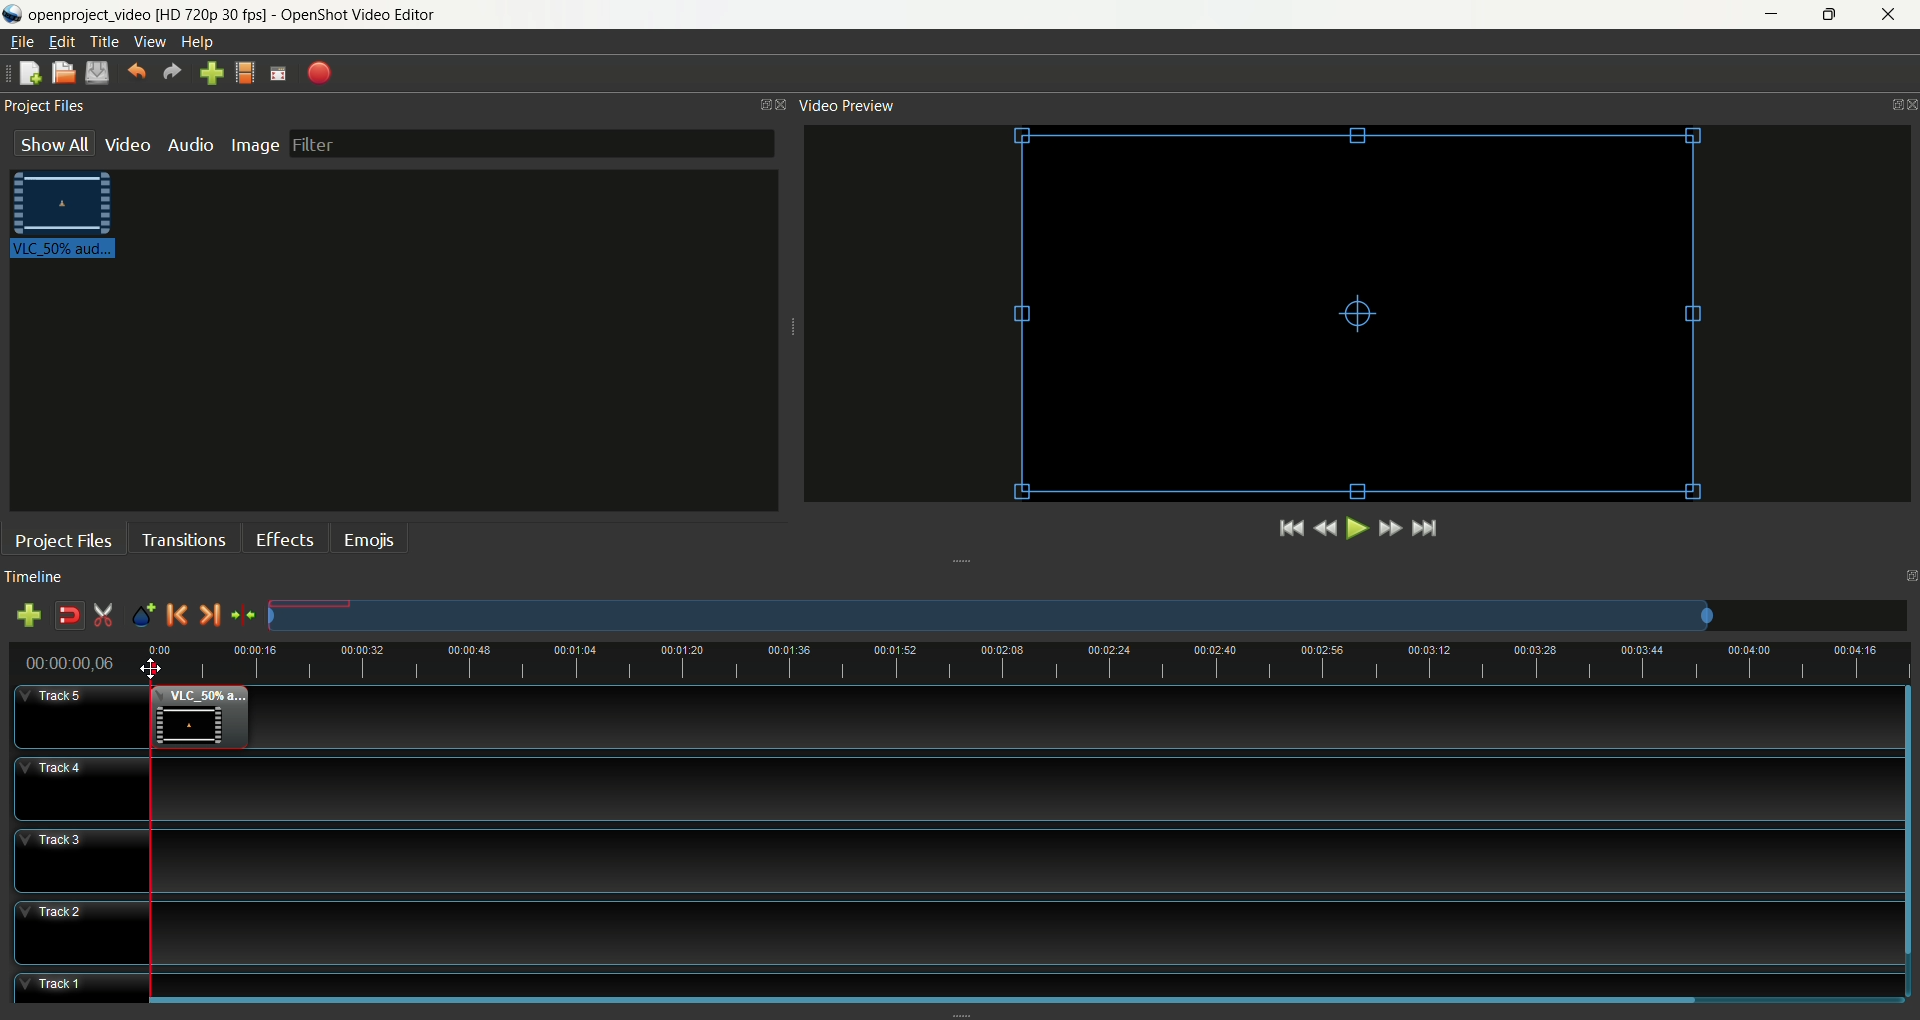  What do you see at coordinates (1061, 667) in the screenshot?
I see `zoom factor` at bounding box center [1061, 667].